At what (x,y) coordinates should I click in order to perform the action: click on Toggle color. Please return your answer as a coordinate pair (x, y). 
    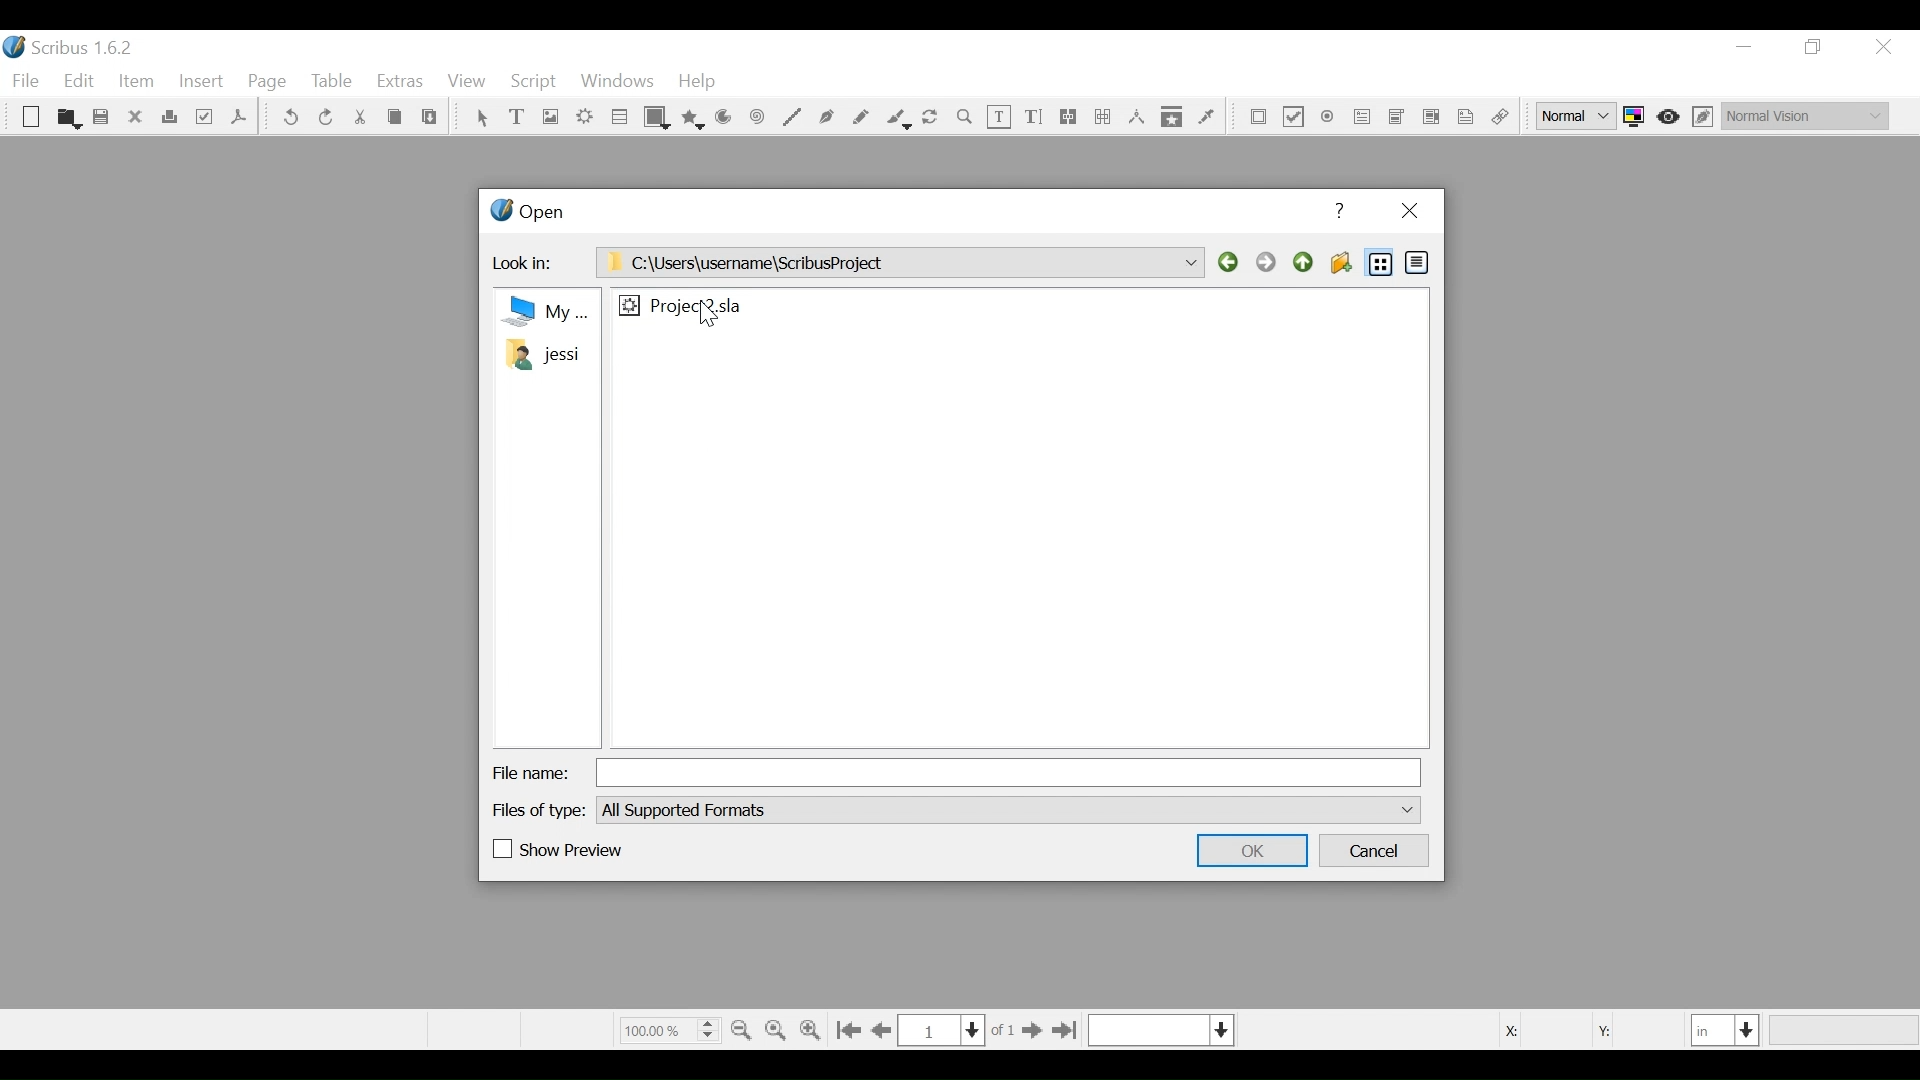
    Looking at the image, I should click on (1639, 116).